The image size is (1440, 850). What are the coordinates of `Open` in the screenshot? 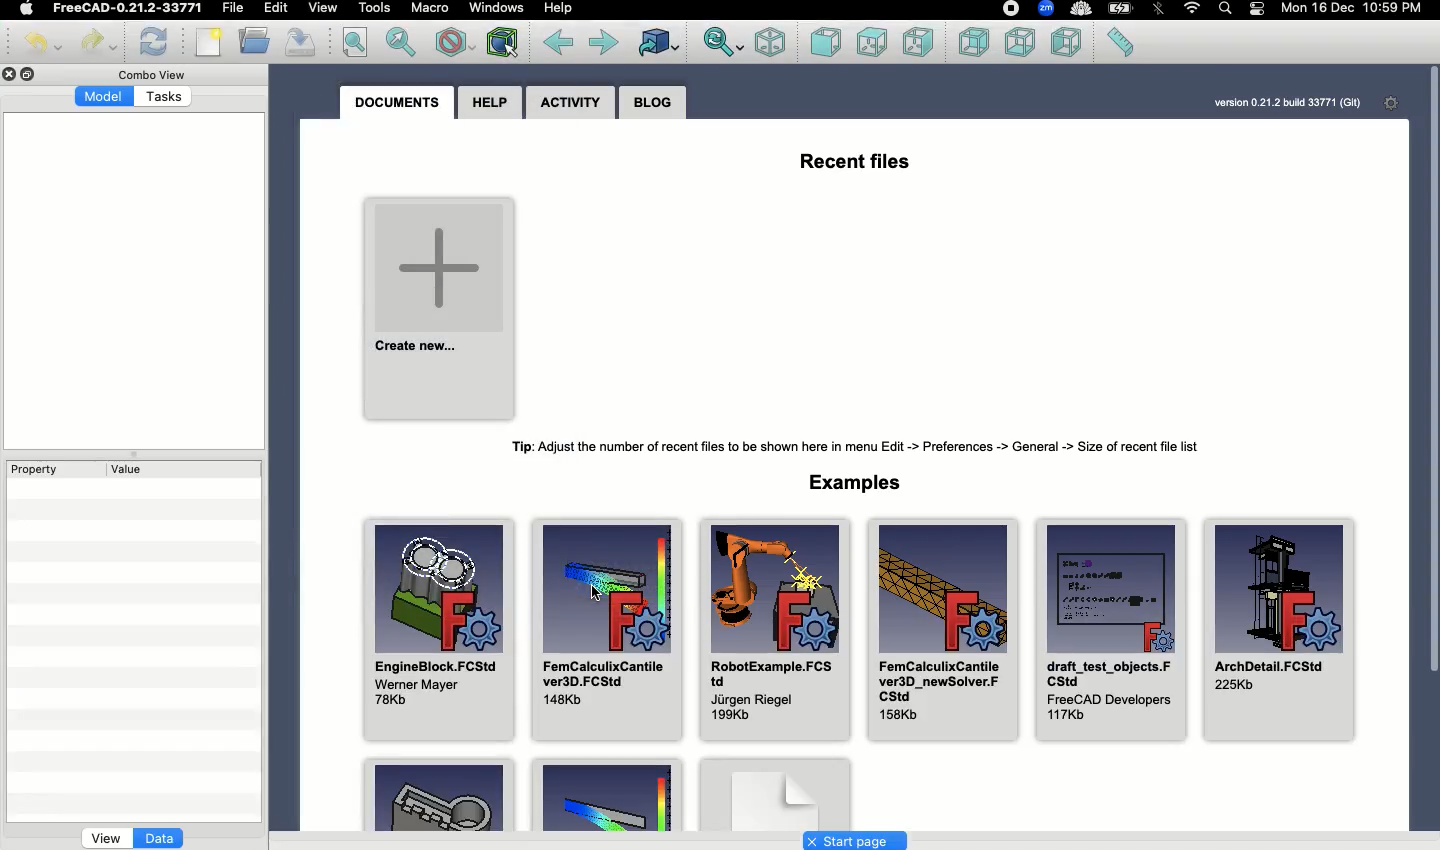 It's located at (256, 41).